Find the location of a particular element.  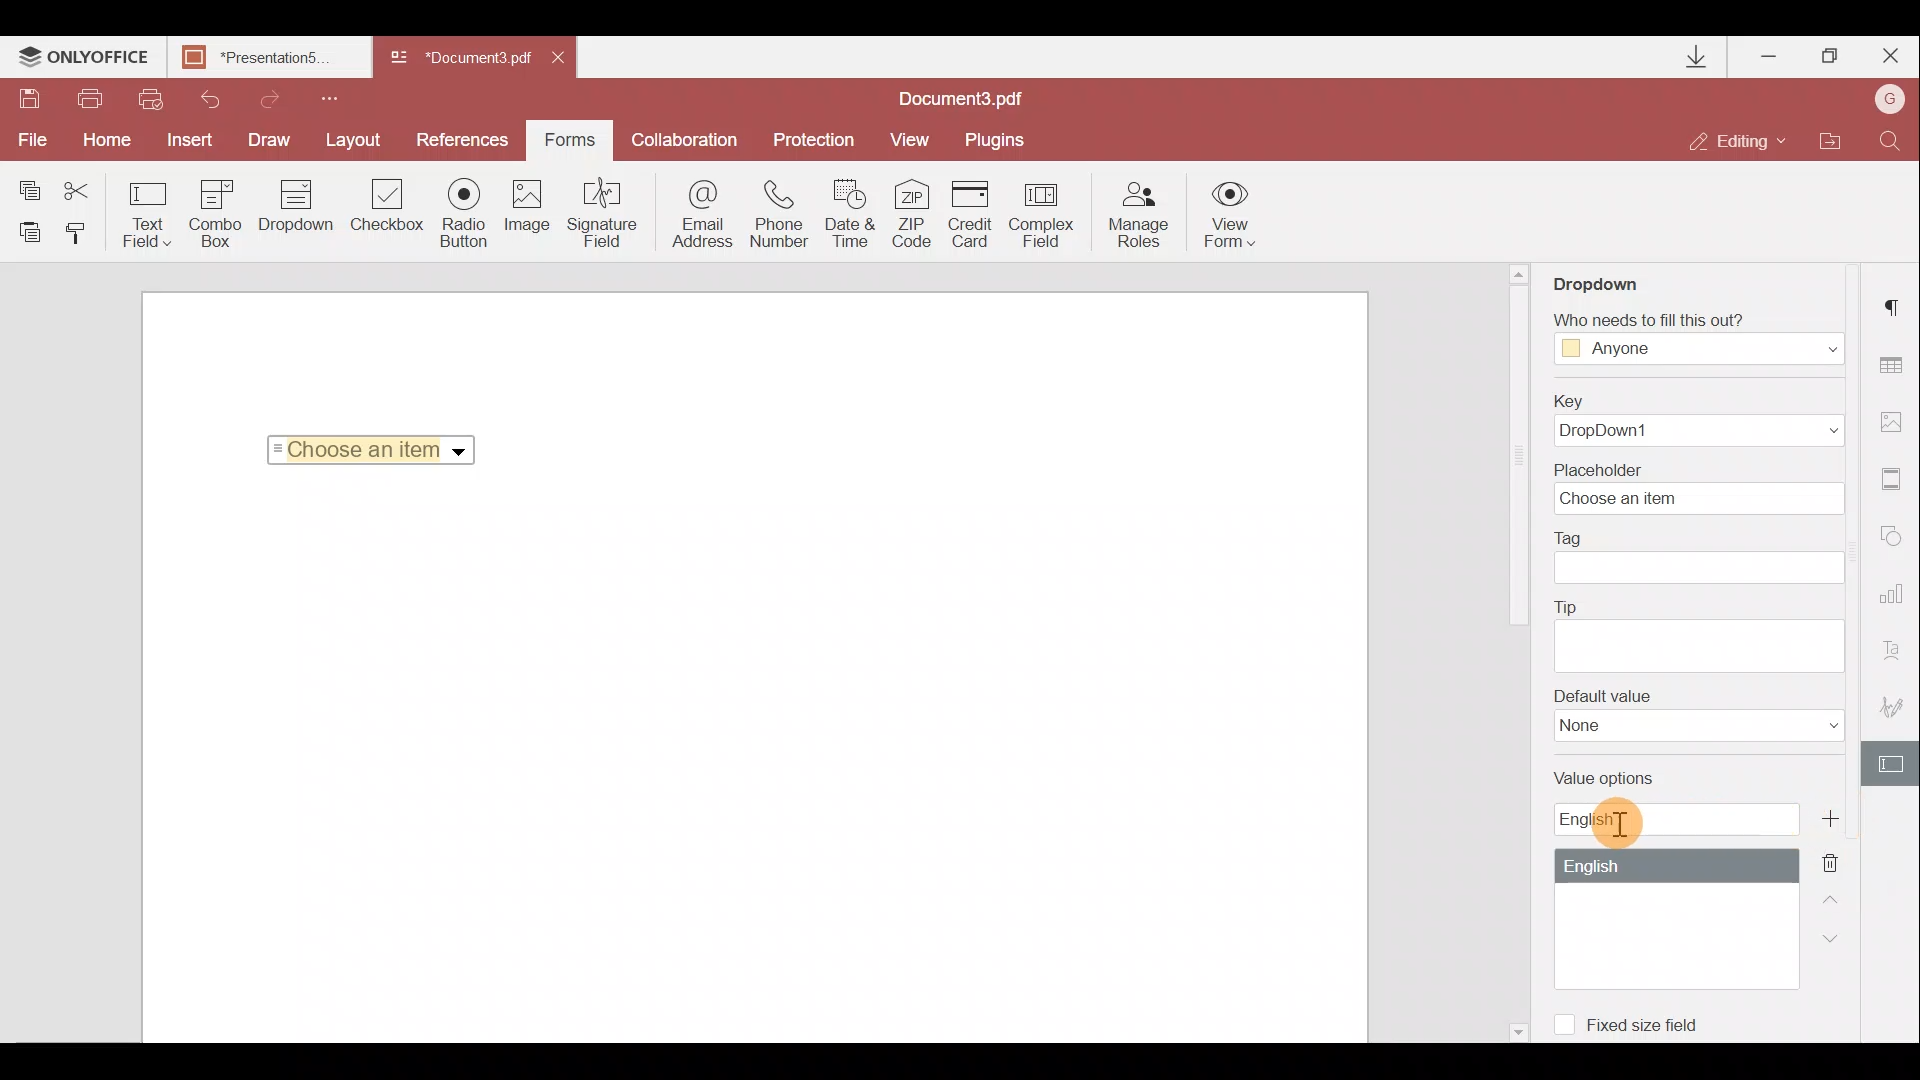

Dropdown is located at coordinates (1614, 277).